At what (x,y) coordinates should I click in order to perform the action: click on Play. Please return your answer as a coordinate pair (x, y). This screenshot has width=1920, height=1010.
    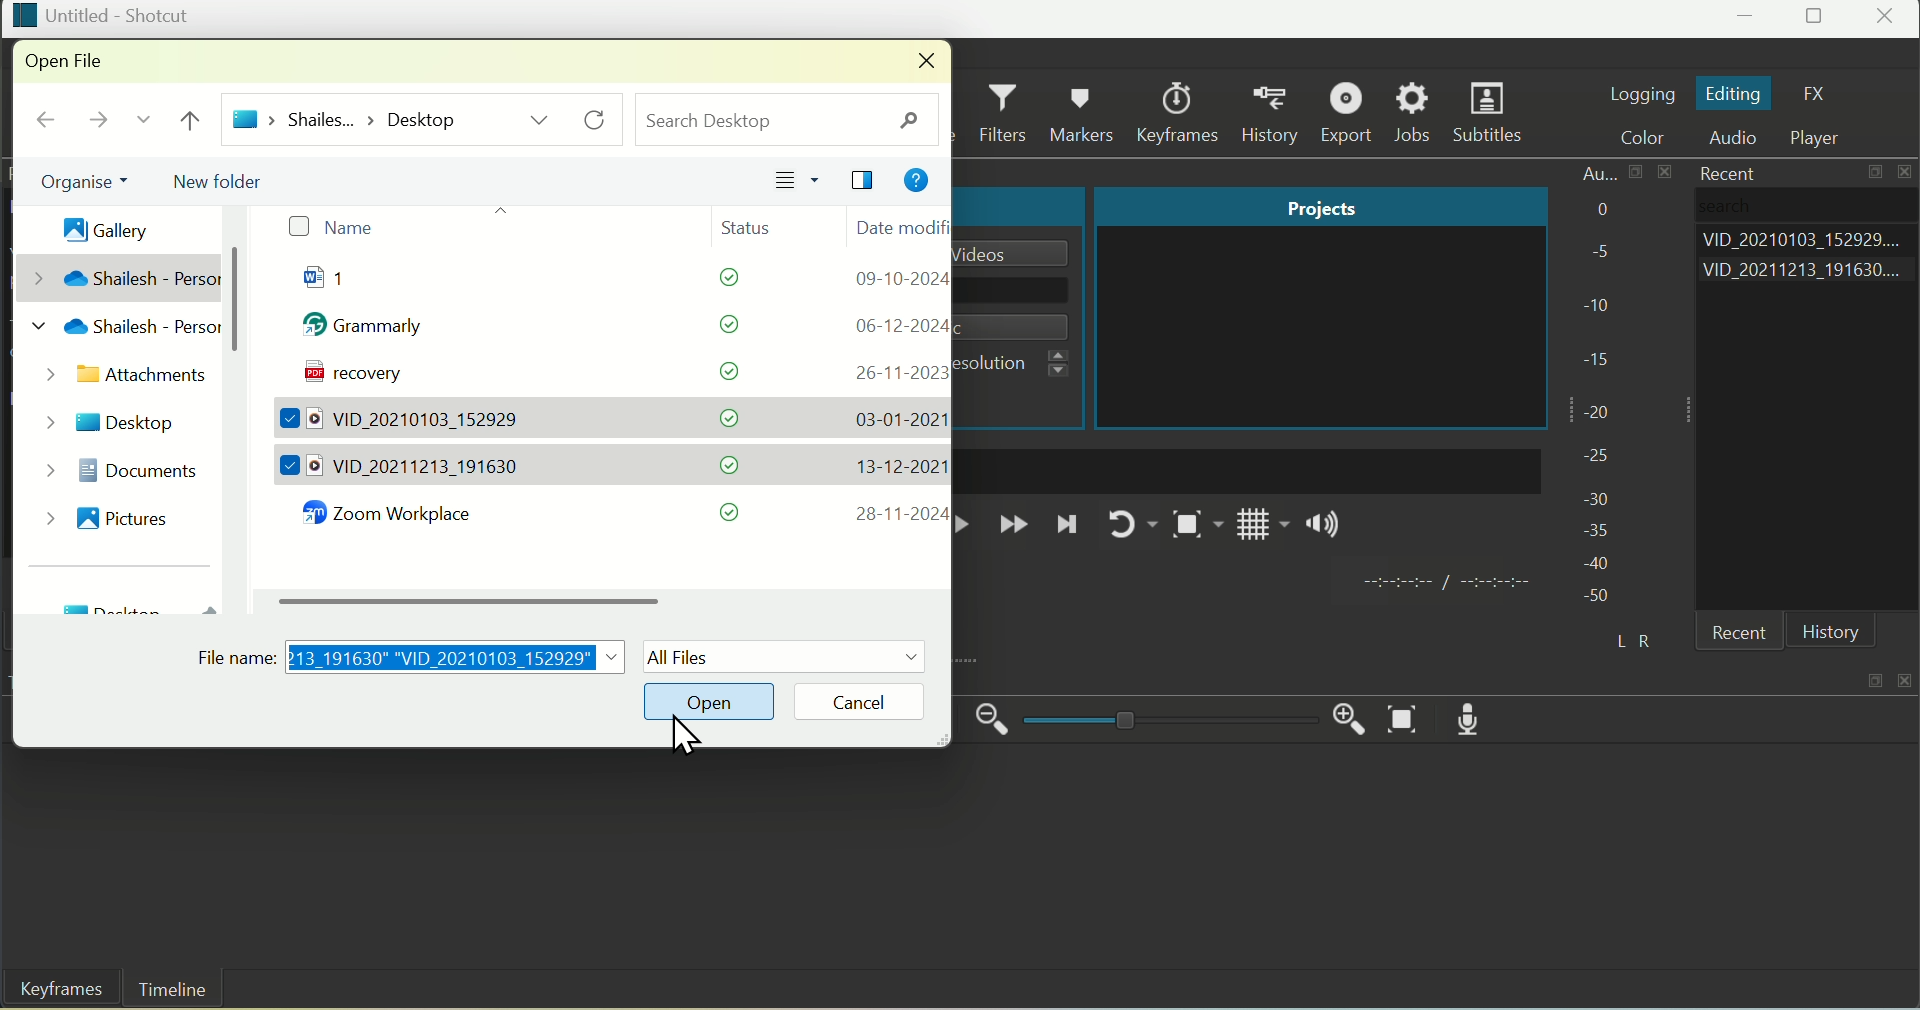
    Looking at the image, I should click on (969, 524).